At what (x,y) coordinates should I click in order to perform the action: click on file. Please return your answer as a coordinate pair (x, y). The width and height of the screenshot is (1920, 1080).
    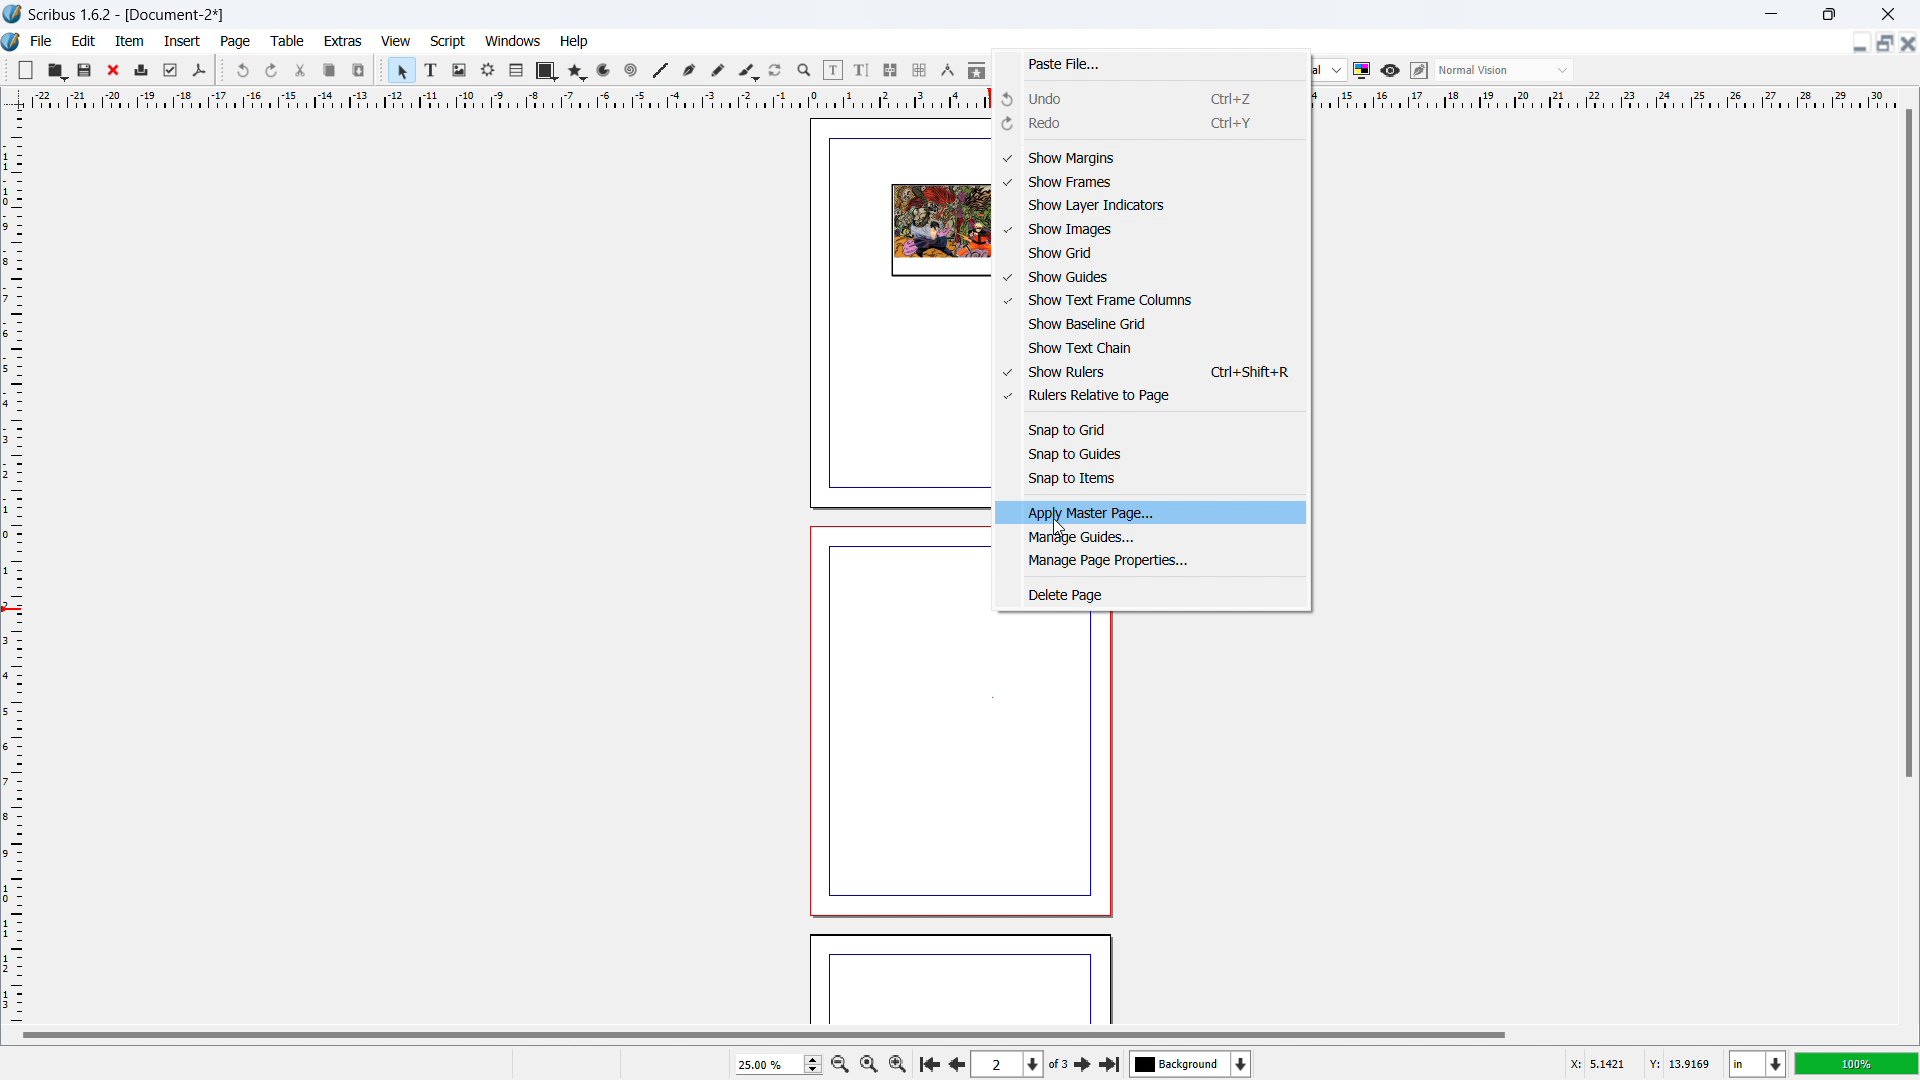
    Looking at the image, I should click on (40, 41).